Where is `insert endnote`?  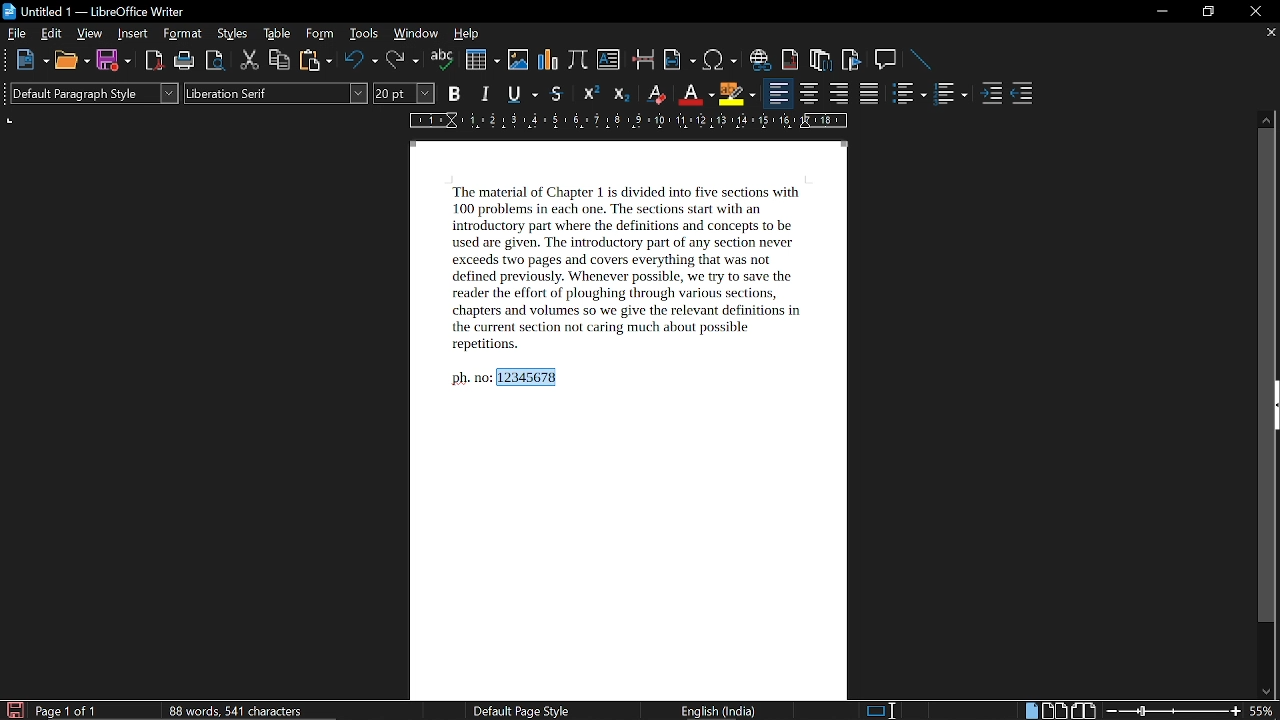
insert endnote is located at coordinates (822, 59).